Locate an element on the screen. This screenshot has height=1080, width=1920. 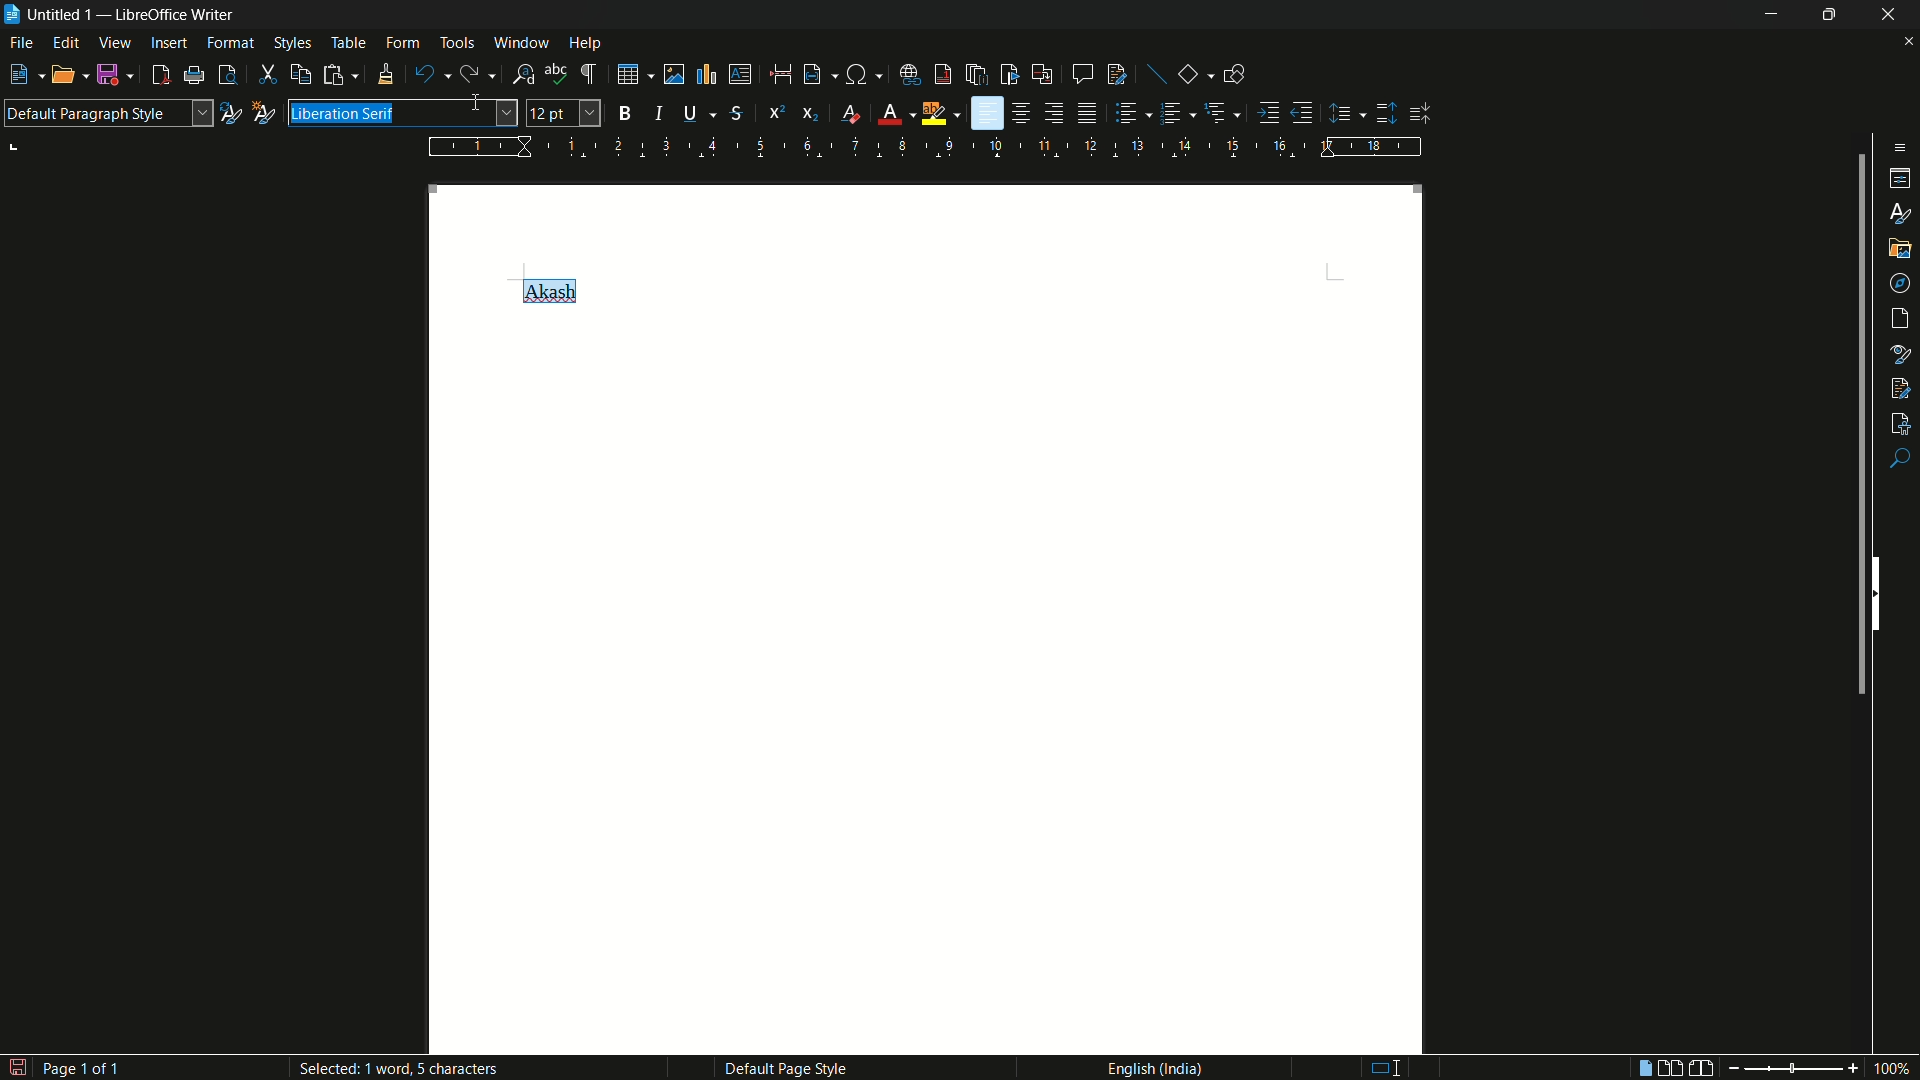
insert table is located at coordinates (628, 74).